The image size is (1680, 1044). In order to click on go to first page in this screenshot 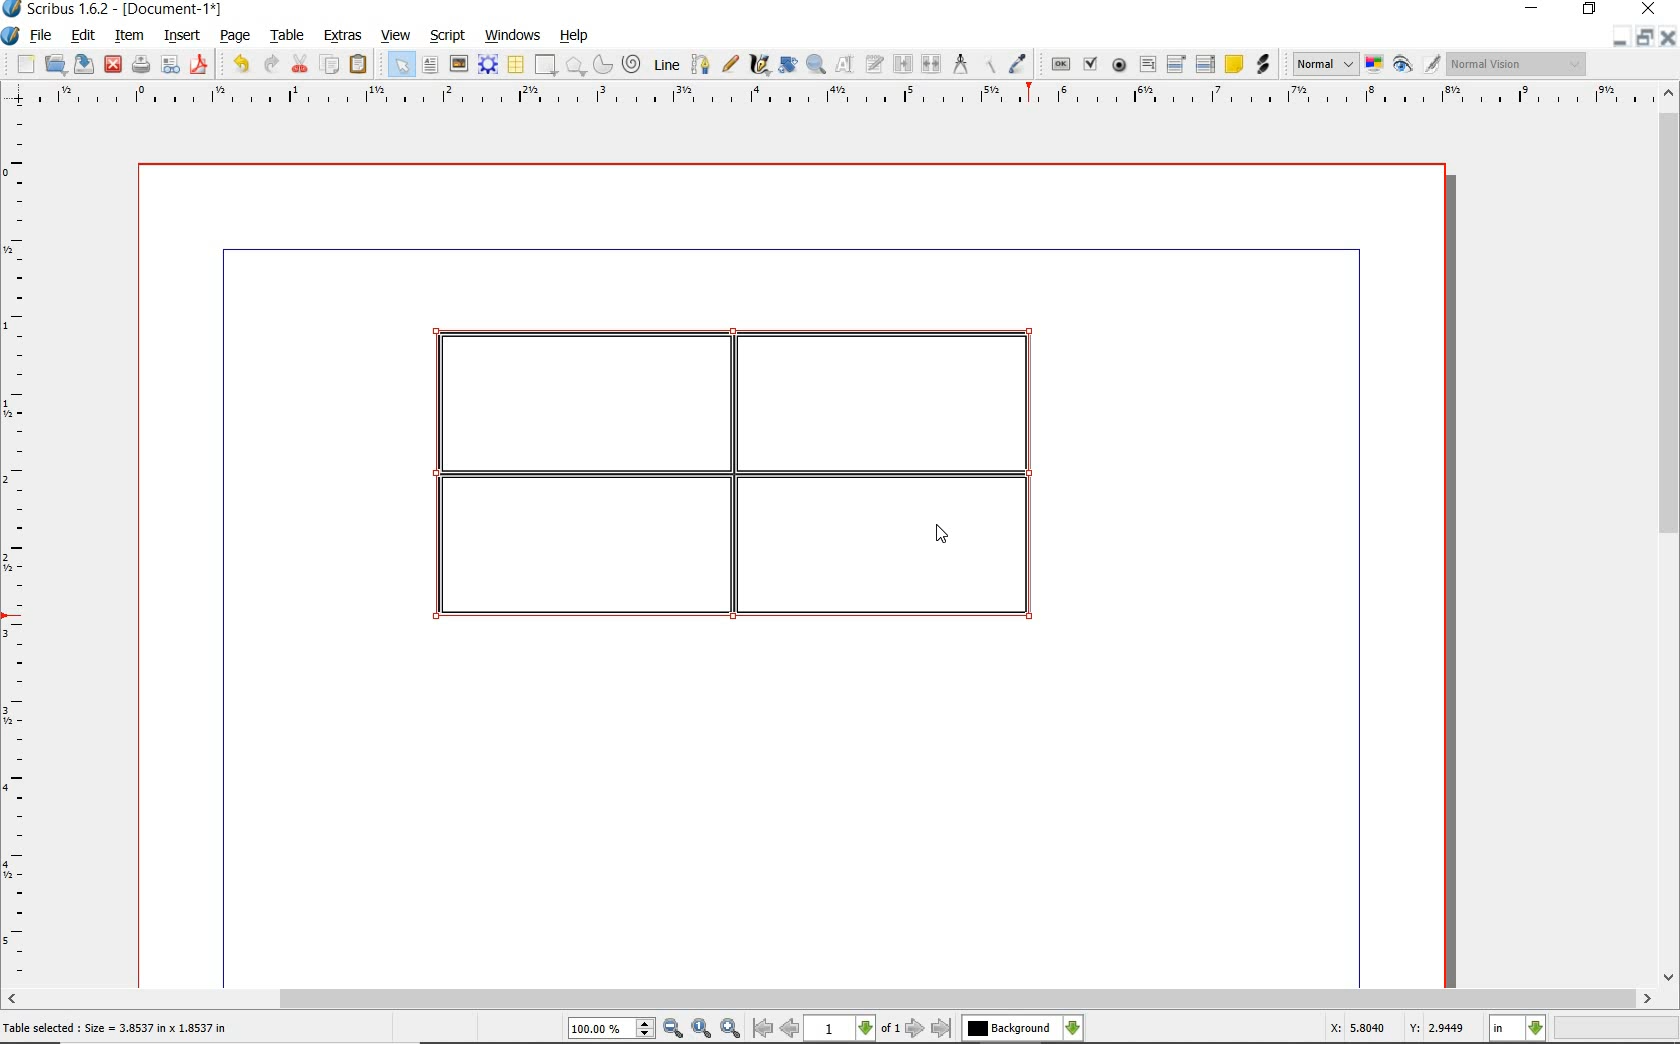, I will do `click(762, 1029)`.